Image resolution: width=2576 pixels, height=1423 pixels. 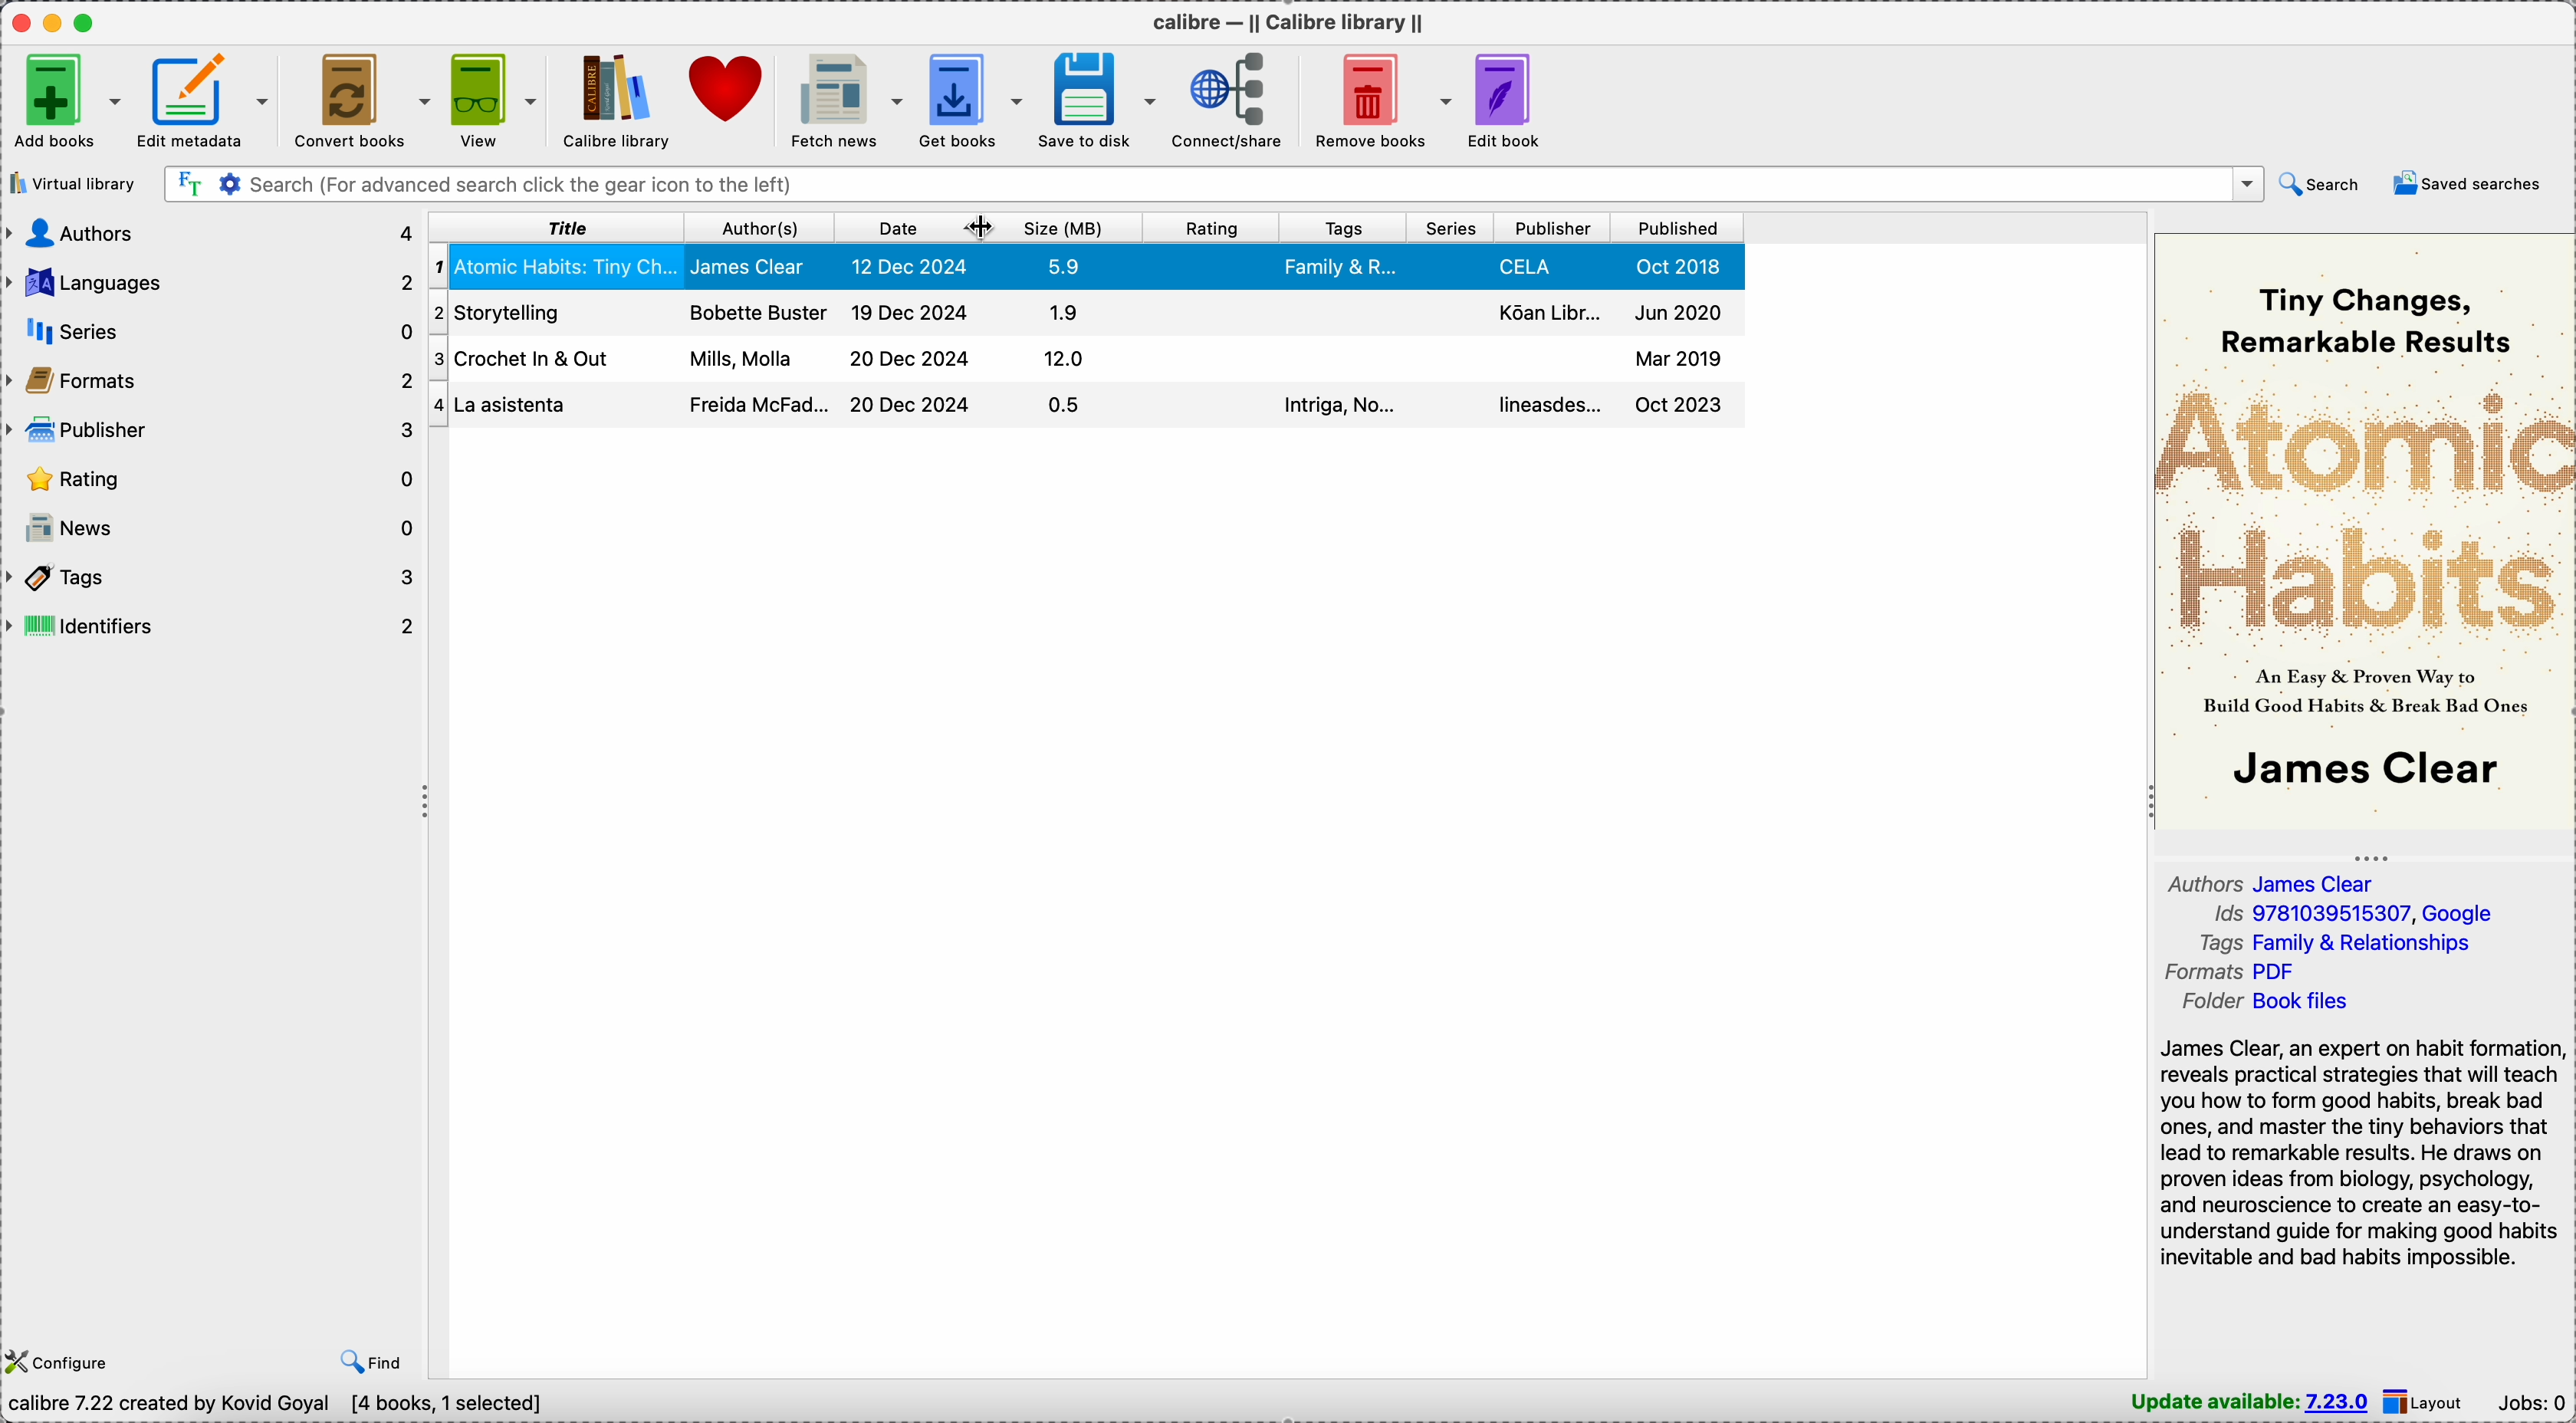 What do you see at coordinates (847, 101) in the screenshot?
I see `fetch news` at bounding box center [847, 101].